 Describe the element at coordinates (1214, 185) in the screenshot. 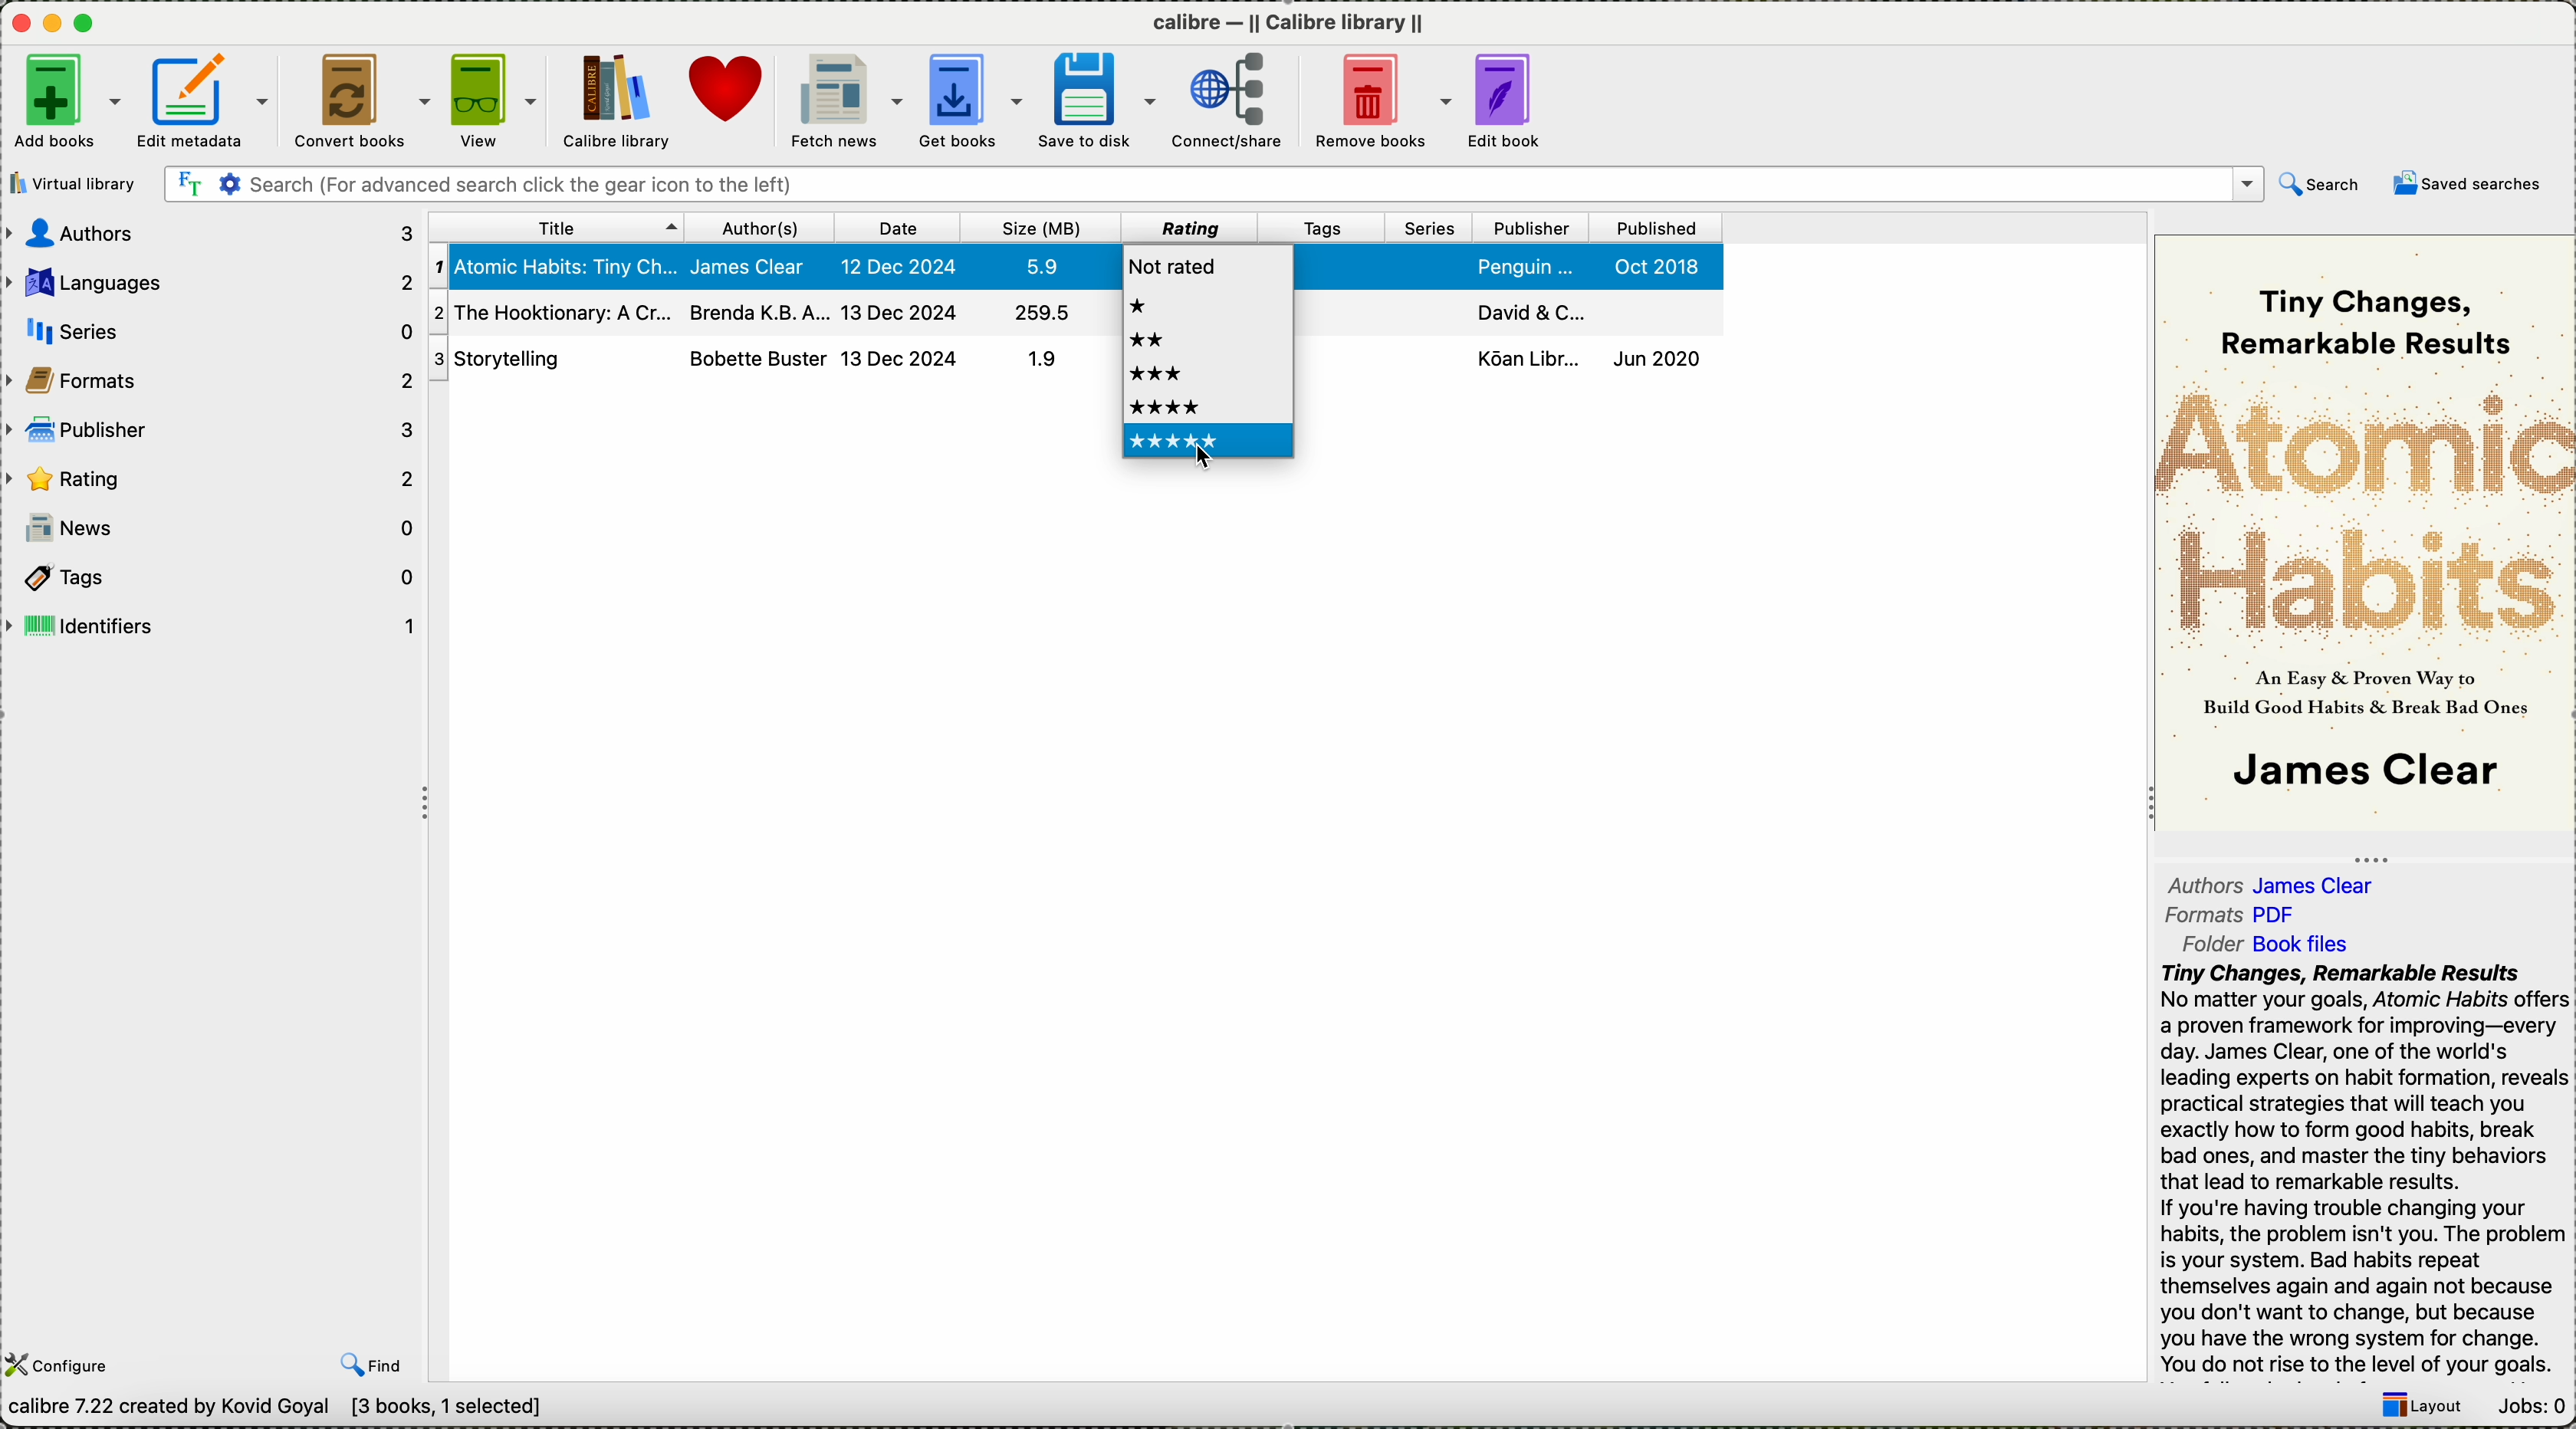

I see `search(for advanced search click the gear icon to the left` at that location.